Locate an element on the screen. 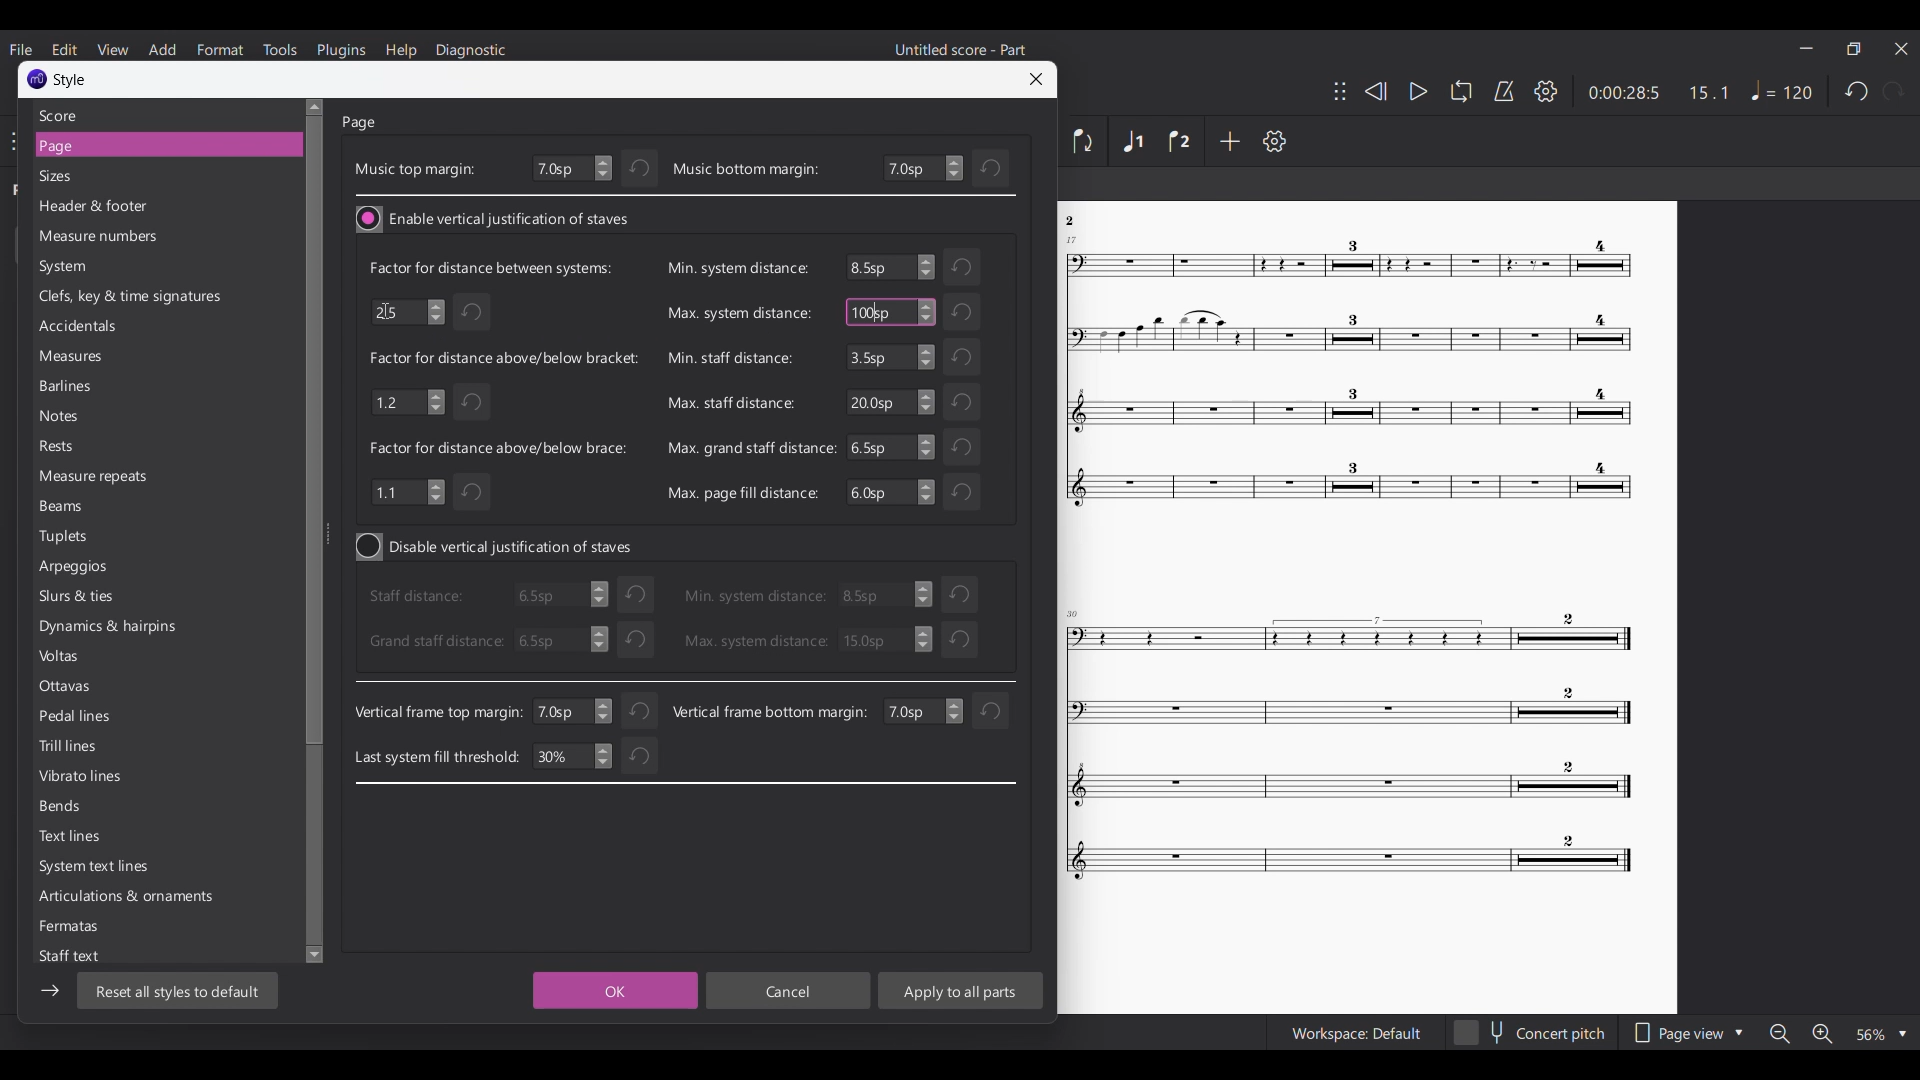 The width and height of the screenshot is (1920, 1080). Text lines is located at coordinates (104, 838).